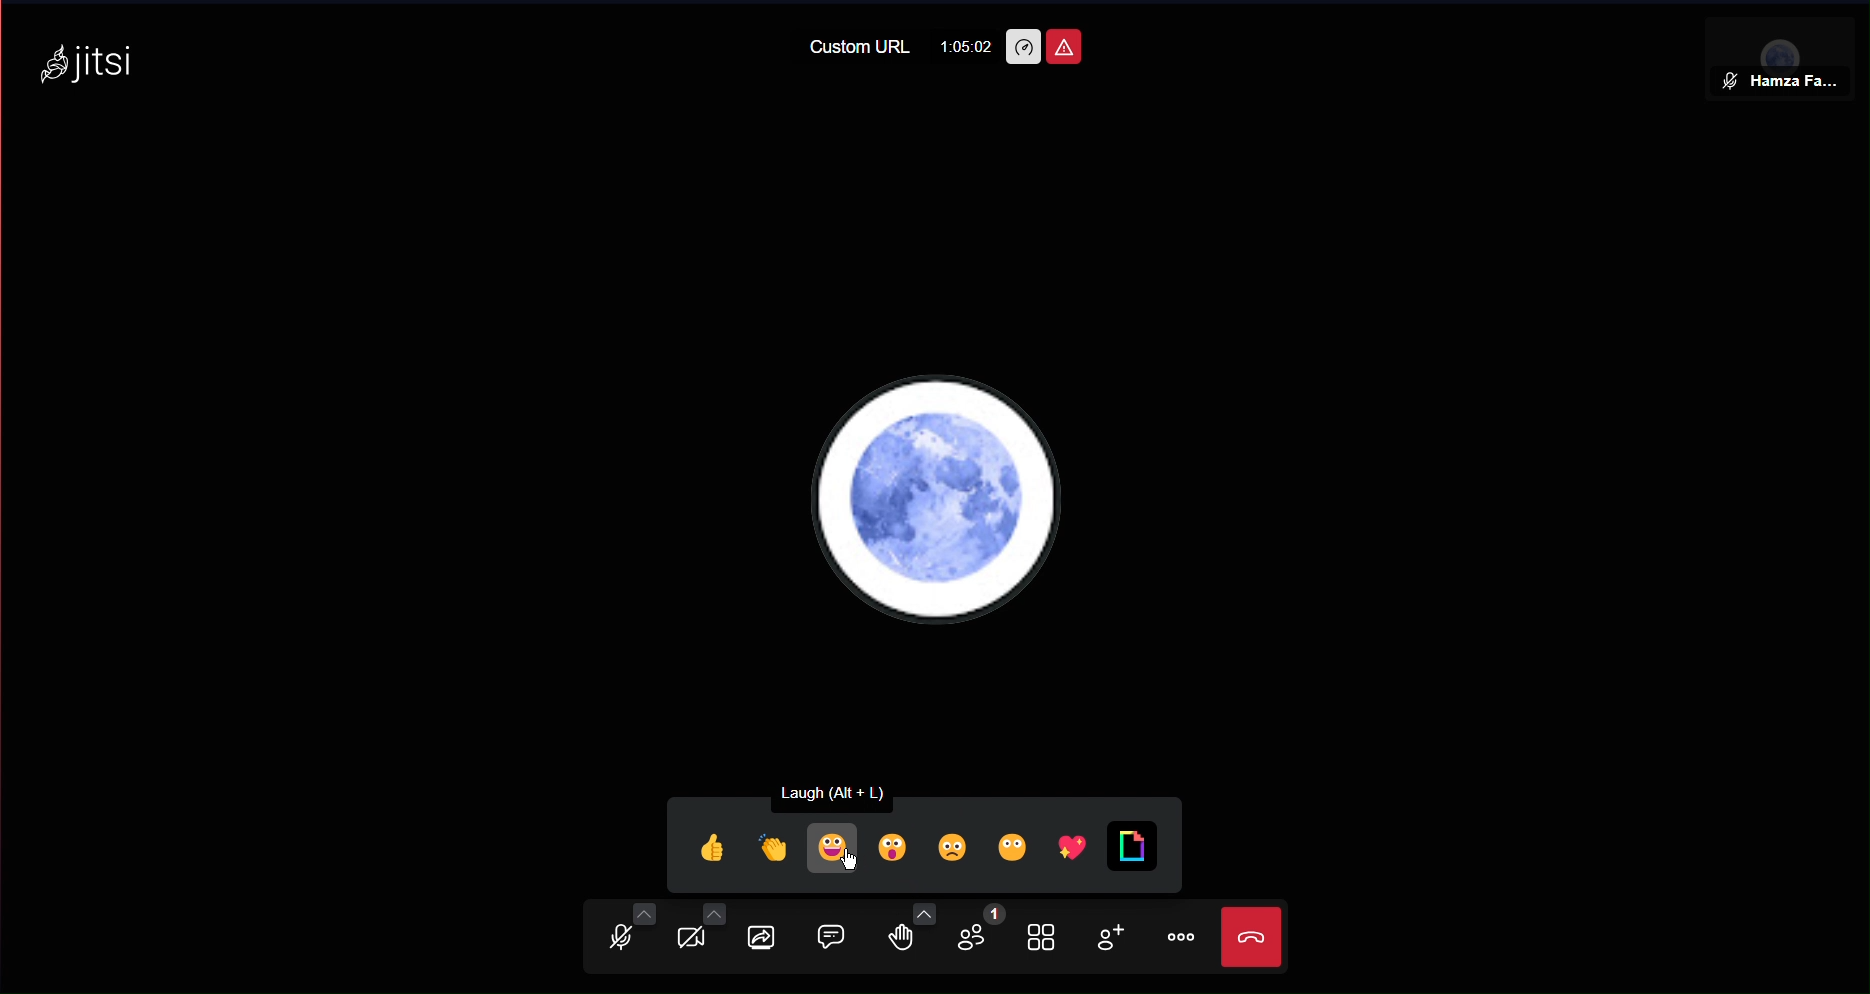  I want to click on Unsafe Meeting, so click(1063, 47).